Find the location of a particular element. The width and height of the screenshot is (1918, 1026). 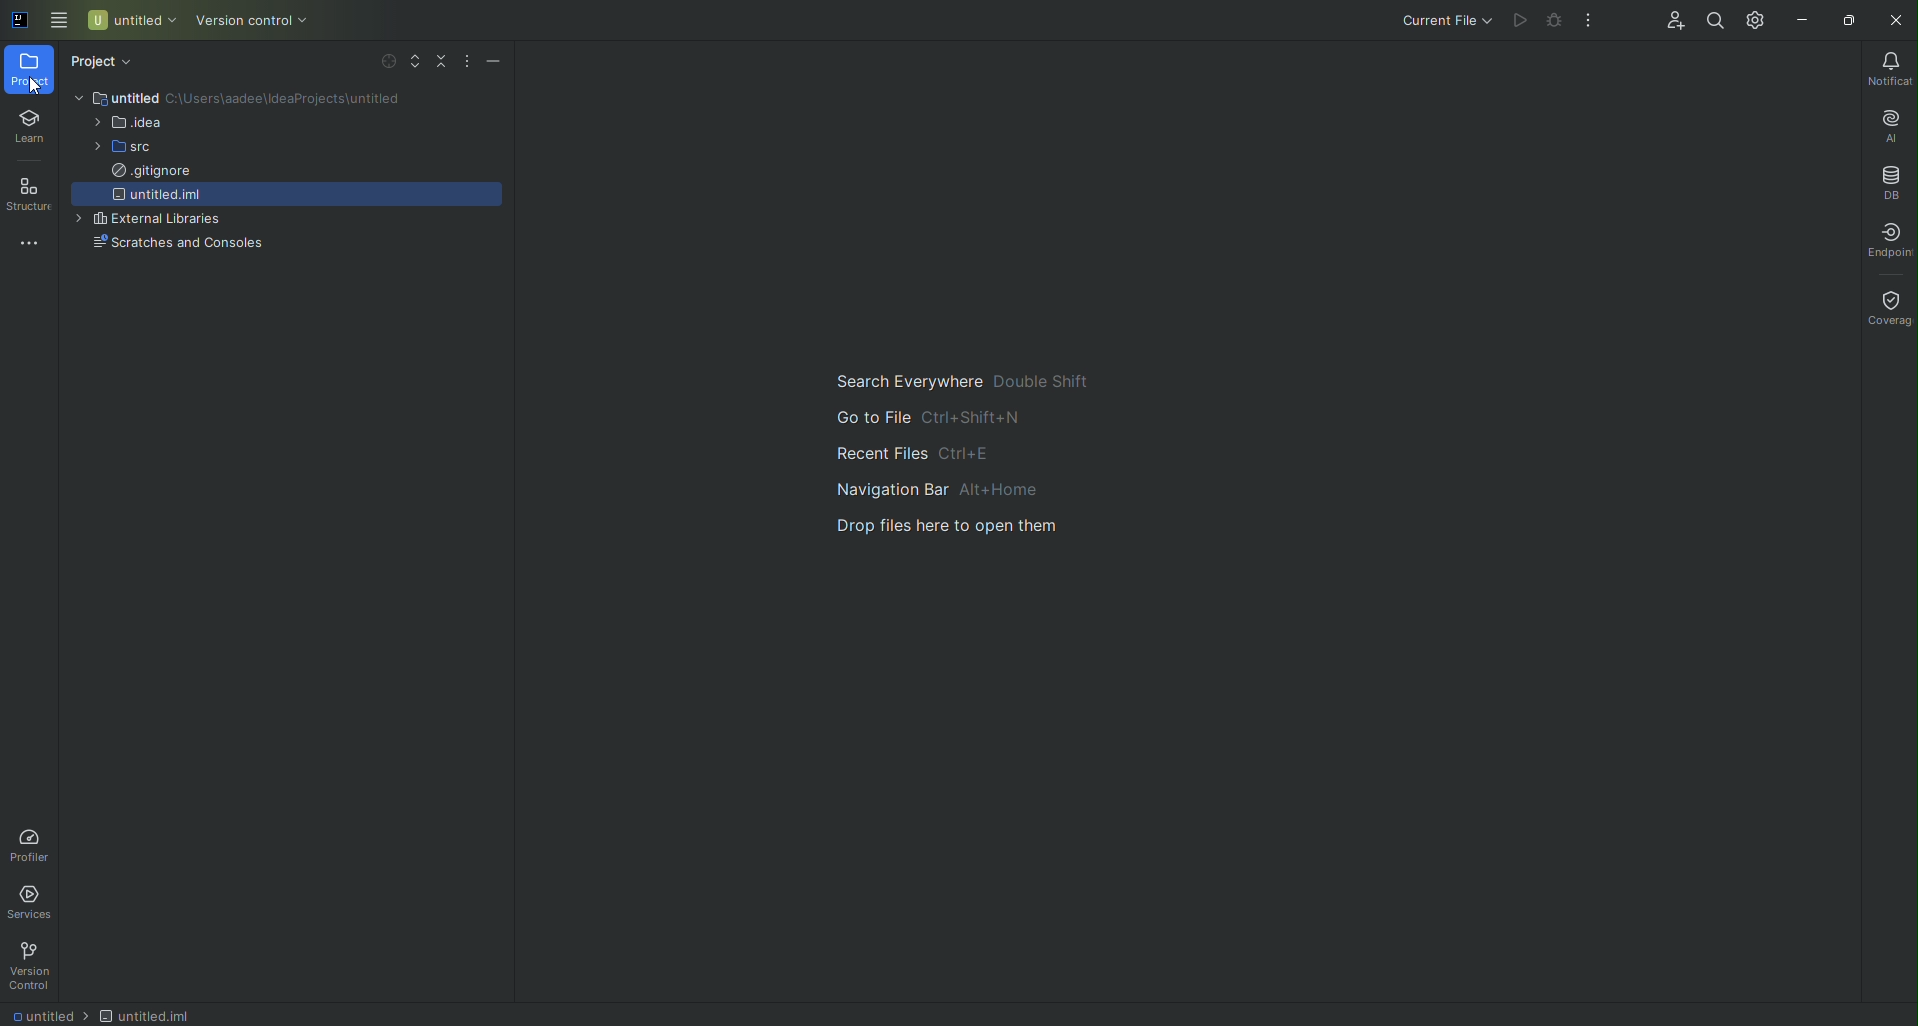

Structure is located at coordinates (27, 194).